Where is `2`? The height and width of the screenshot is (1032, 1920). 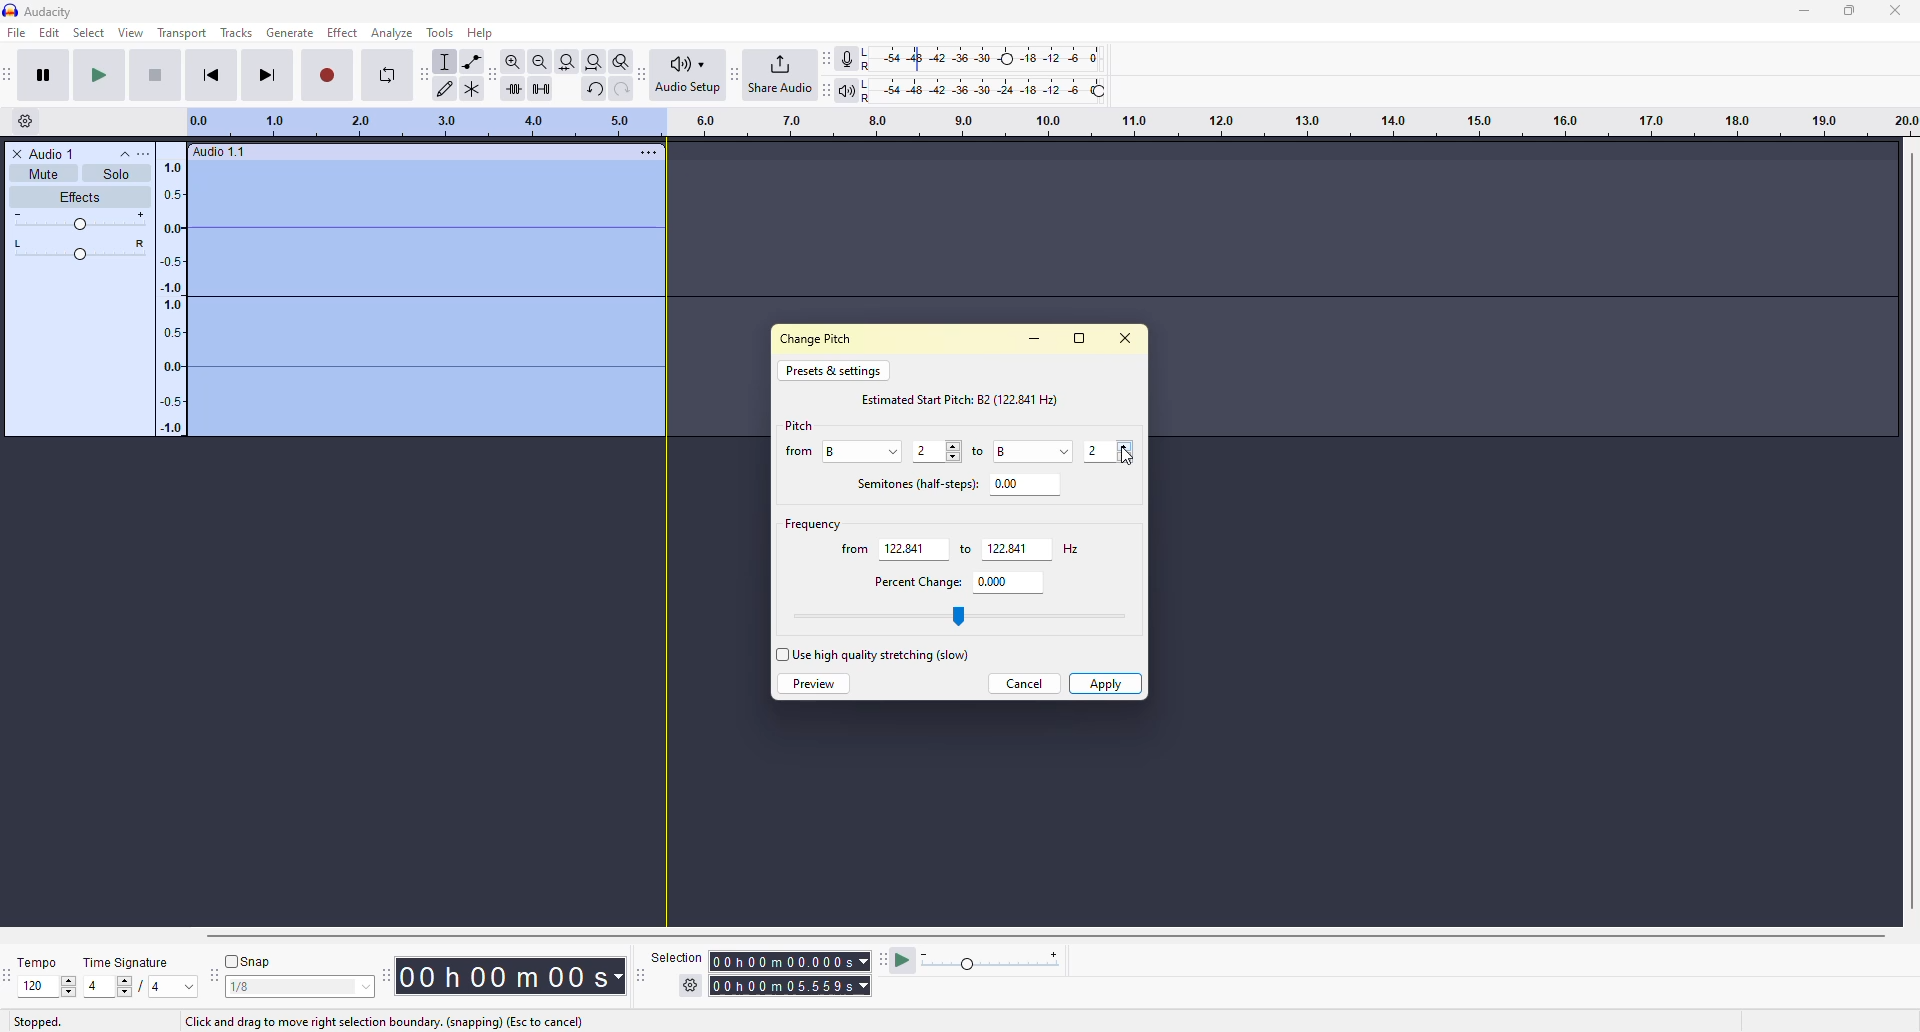
2 is located at coordinates (926, 451).